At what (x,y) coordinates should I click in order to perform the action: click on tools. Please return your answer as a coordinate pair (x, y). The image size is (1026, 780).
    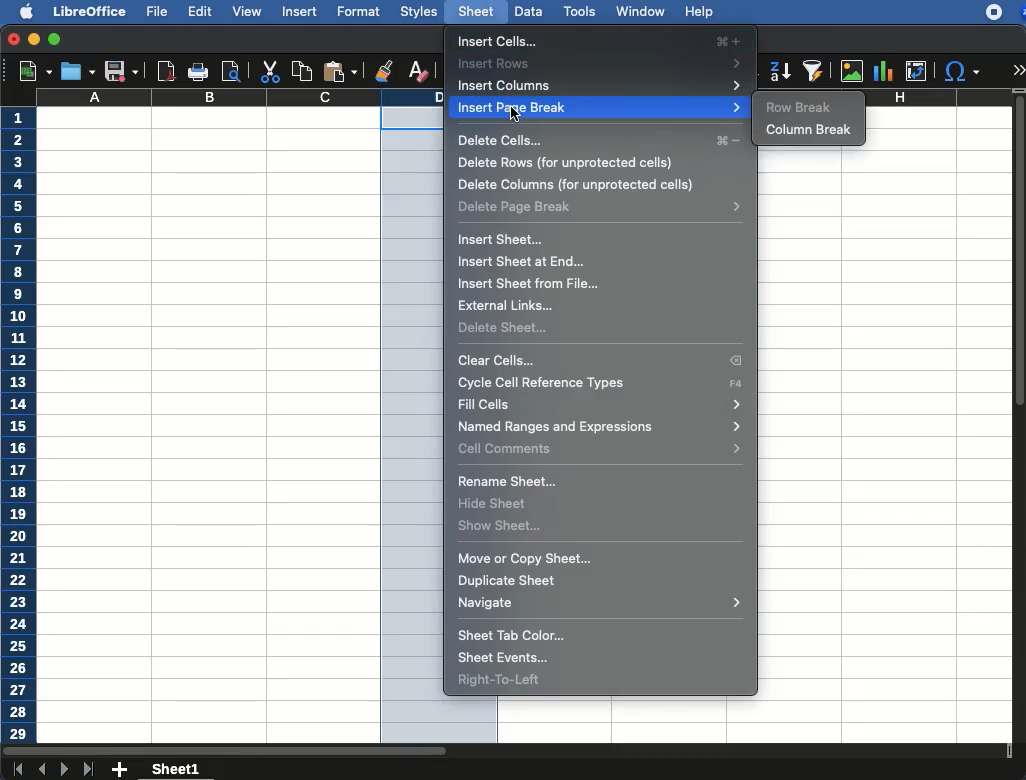
    Looking at the image, I should click on (578, 10).